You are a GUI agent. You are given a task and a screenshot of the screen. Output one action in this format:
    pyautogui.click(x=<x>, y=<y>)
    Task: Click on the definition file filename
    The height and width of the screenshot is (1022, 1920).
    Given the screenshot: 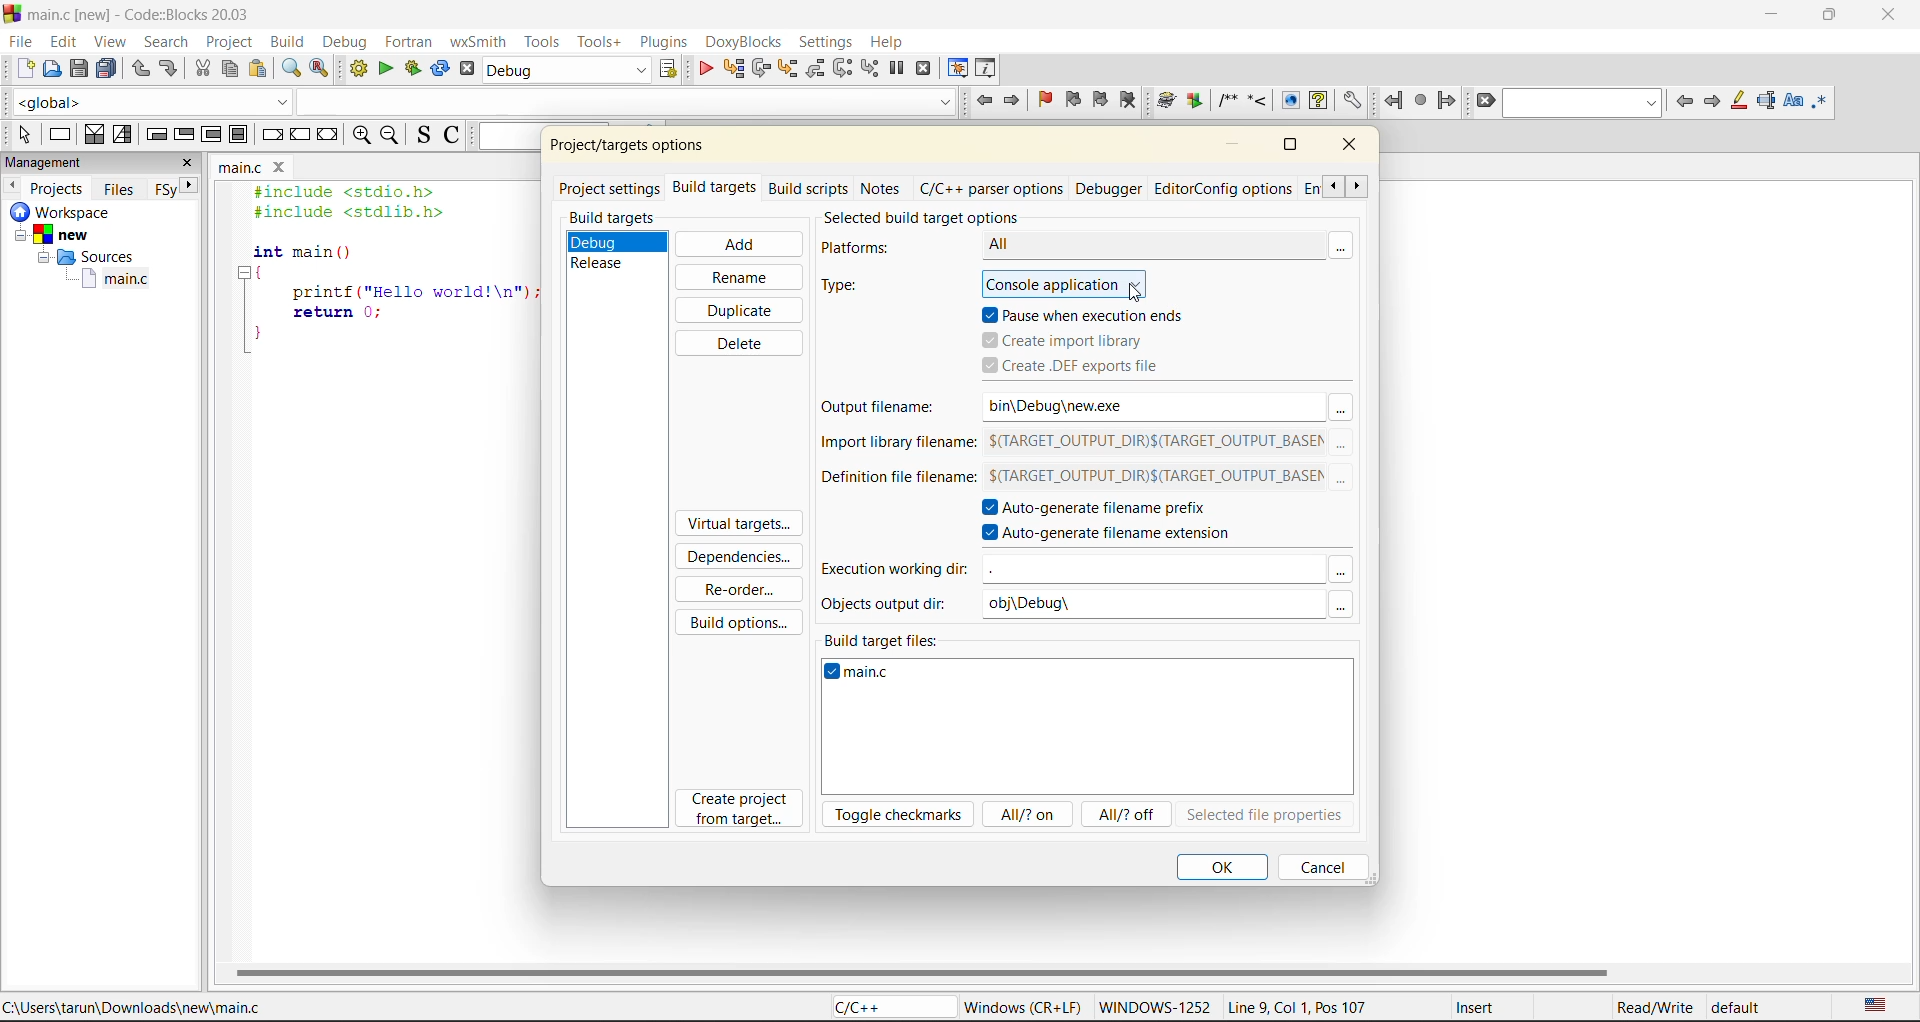 What is the action you would take?
    pyautogui.click(x=901, y=475)
    